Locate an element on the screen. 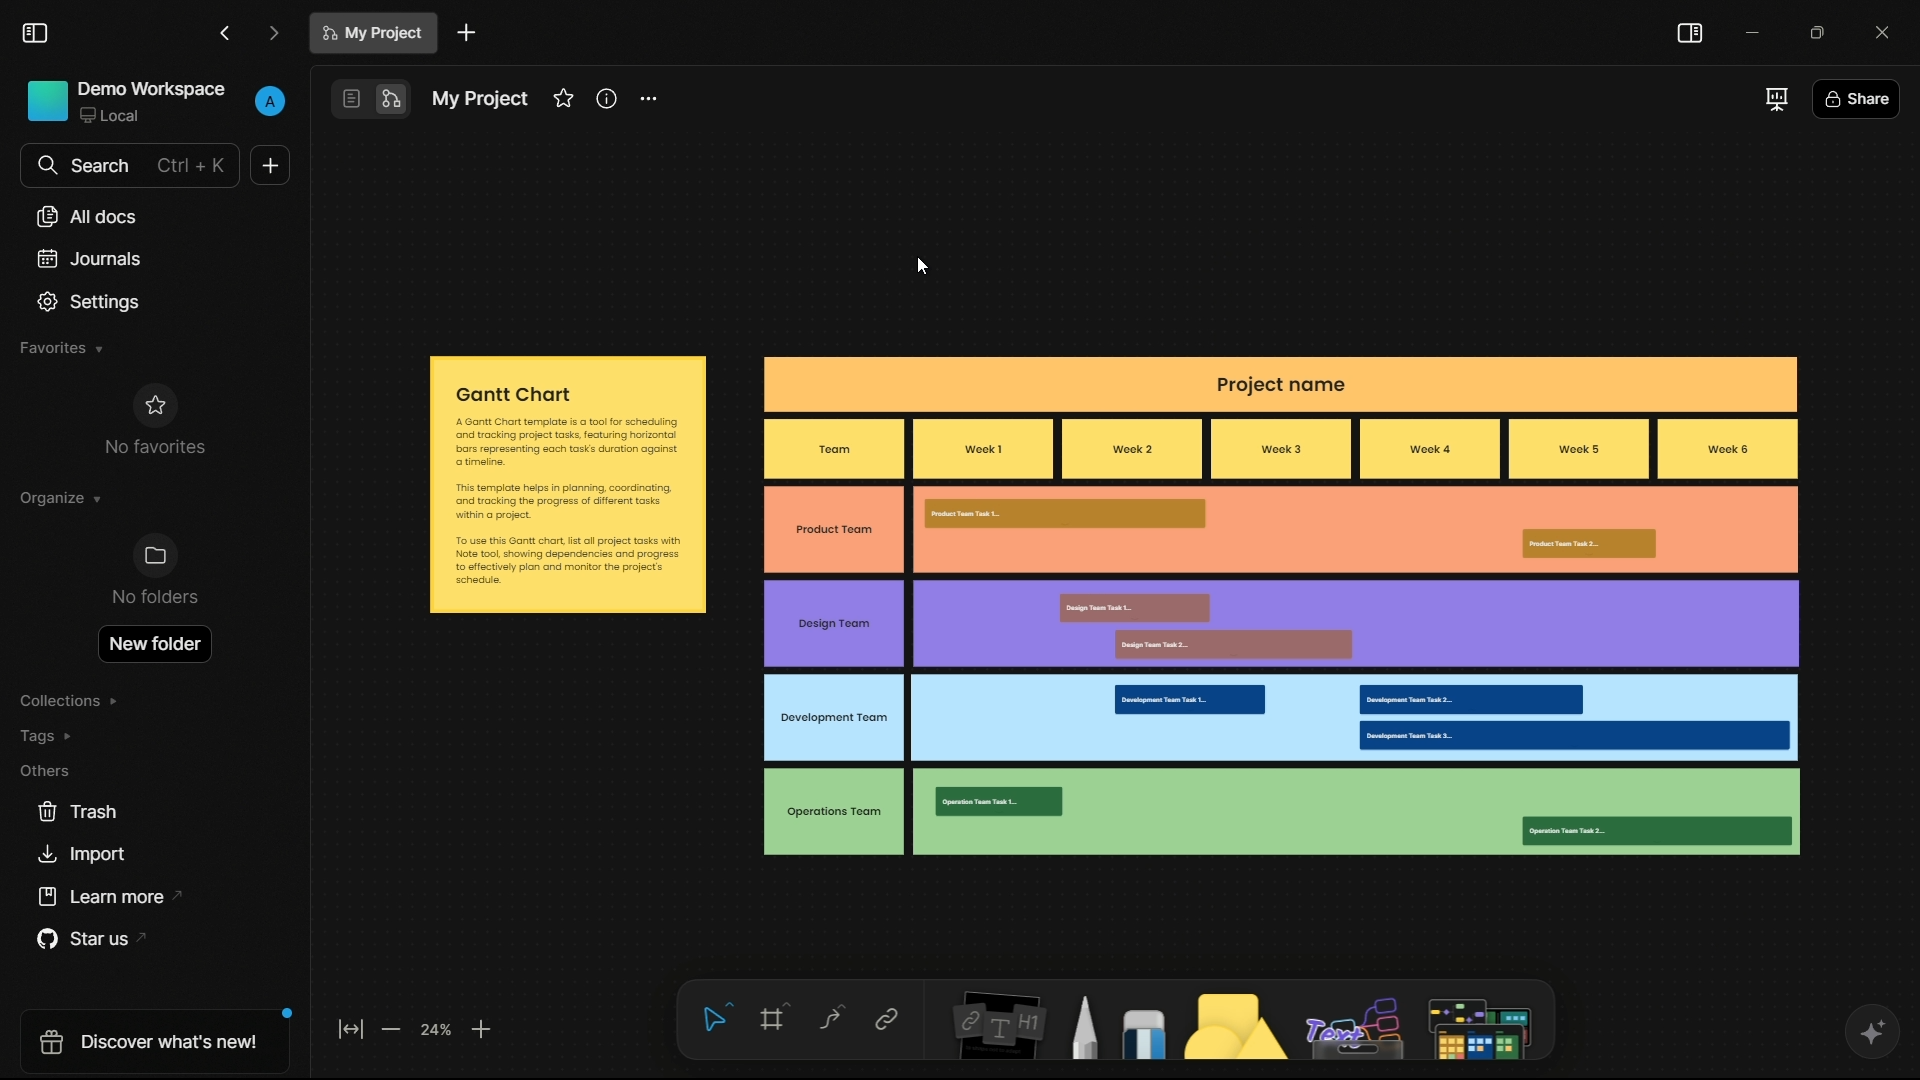  new folder is located at coordinates (157, 641).